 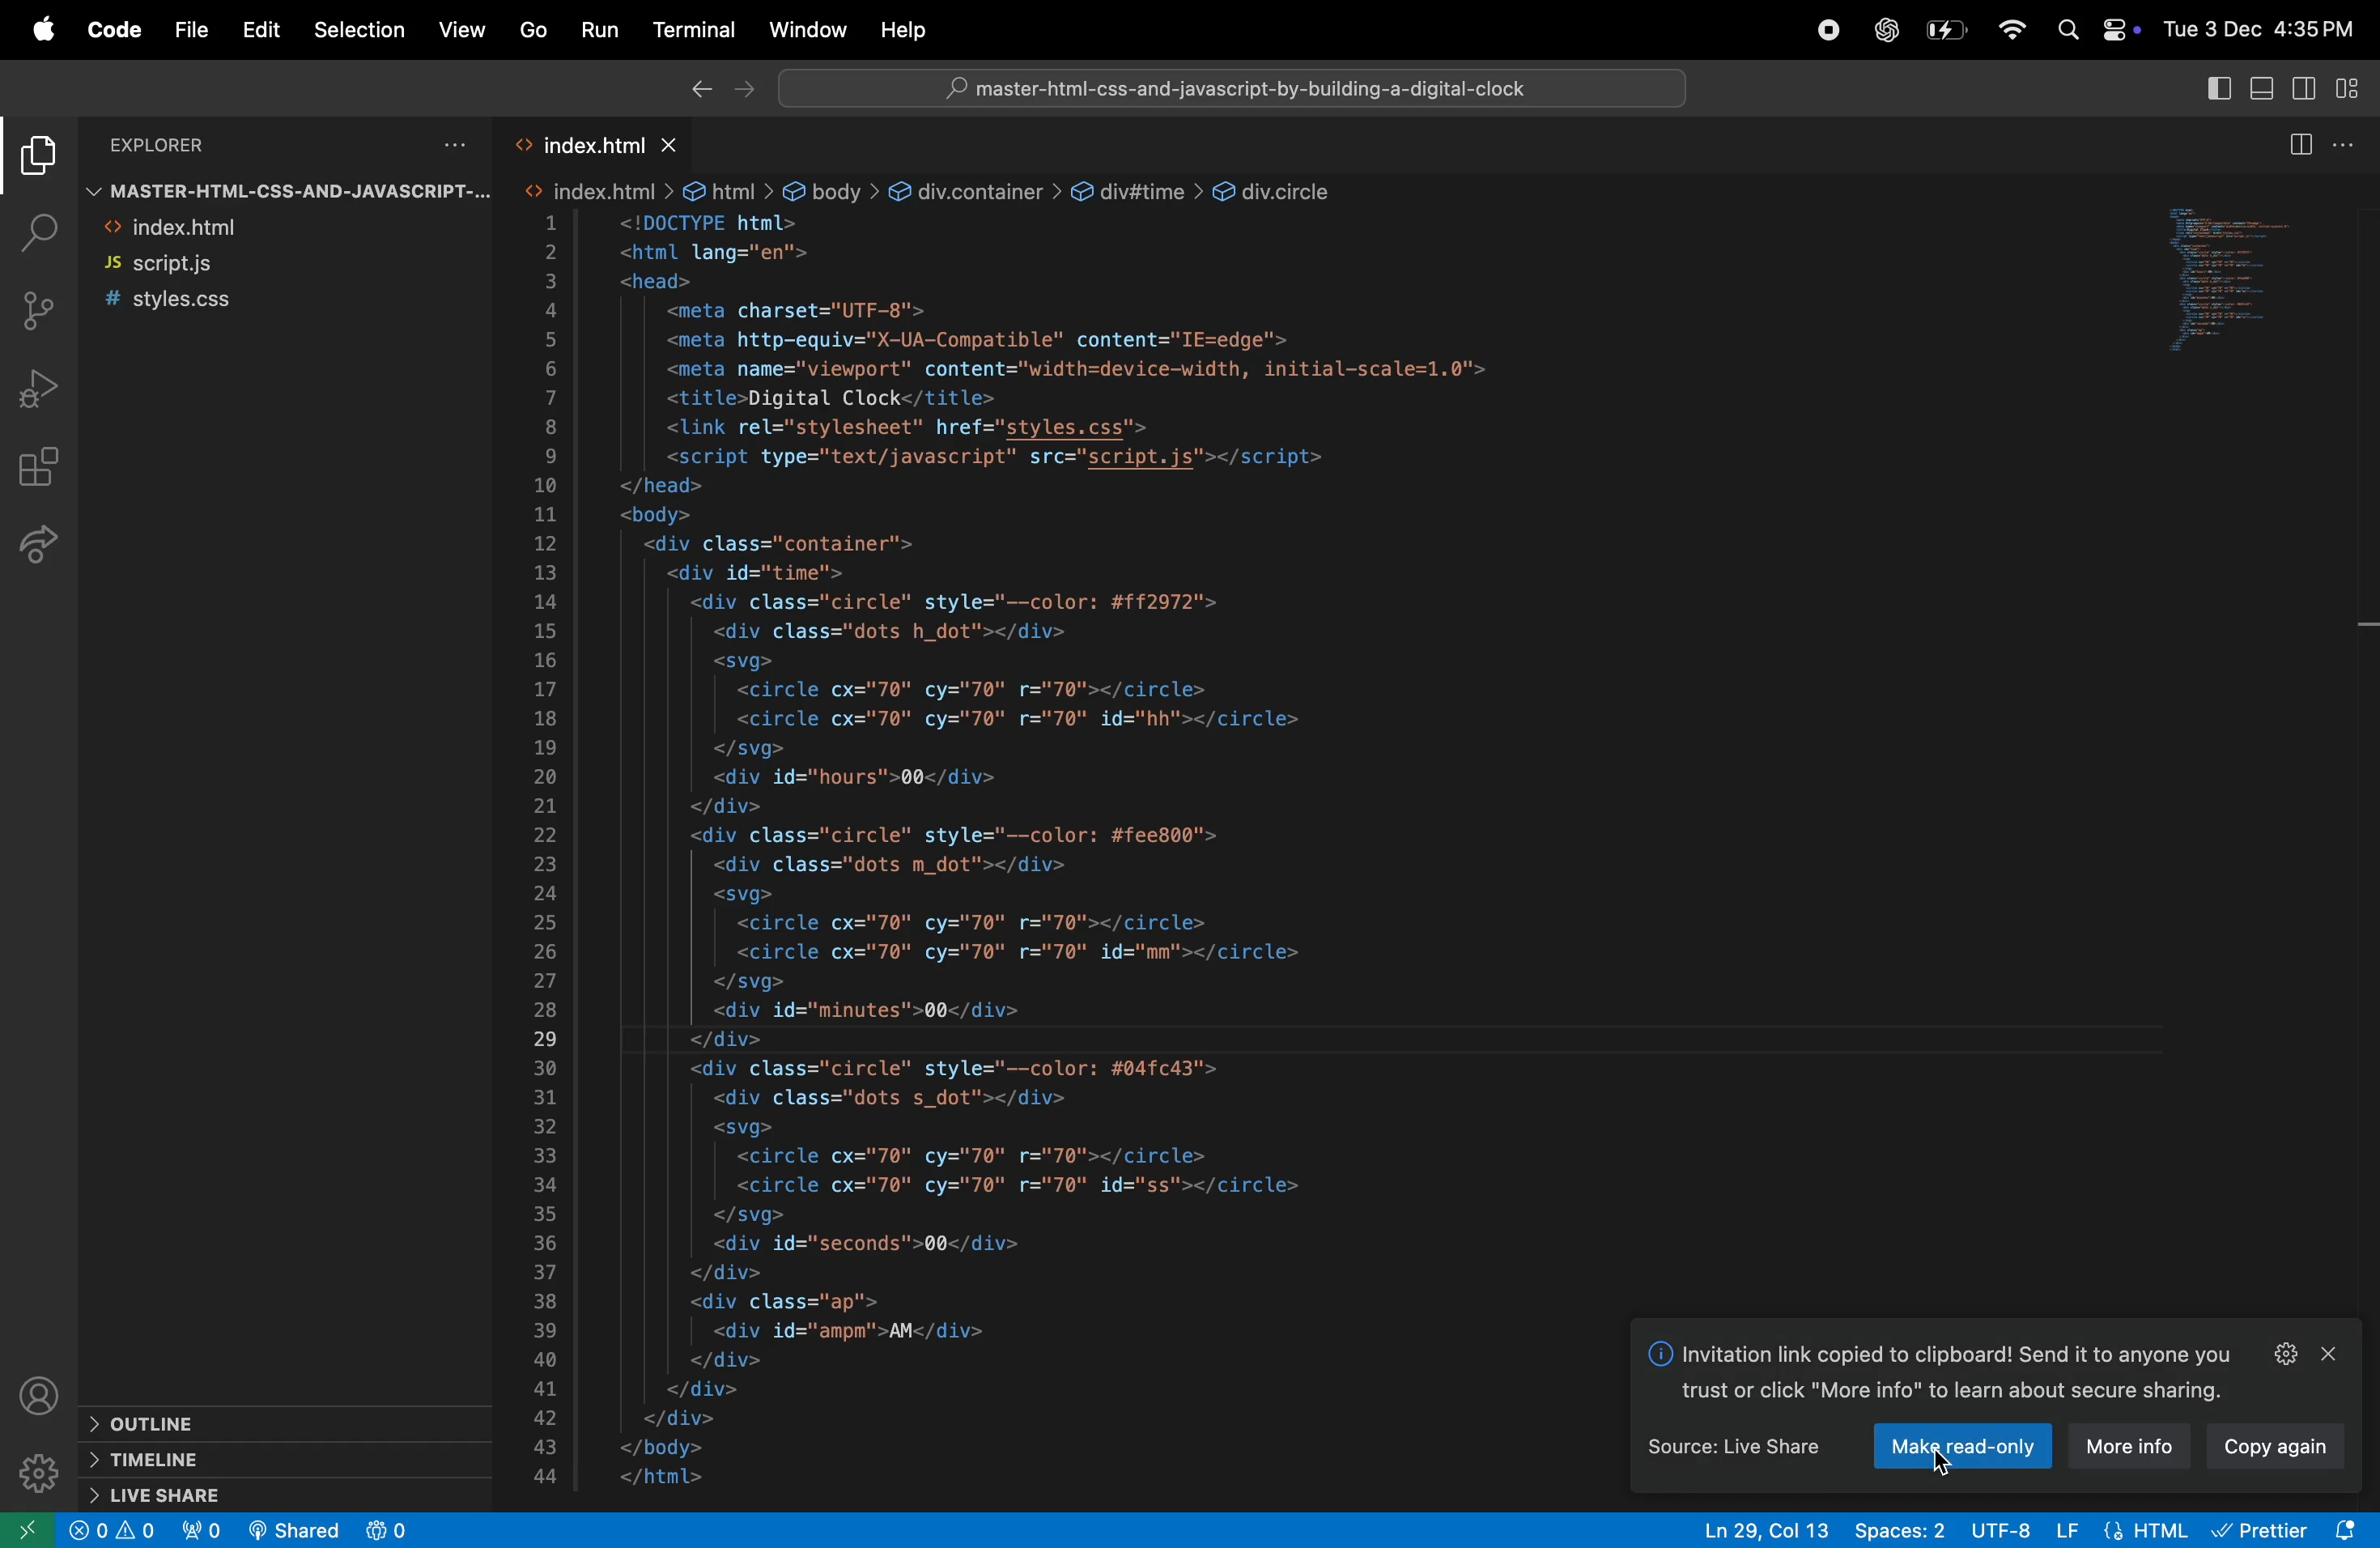 I want to click on apple widgets, so click(x=2099, y=32).